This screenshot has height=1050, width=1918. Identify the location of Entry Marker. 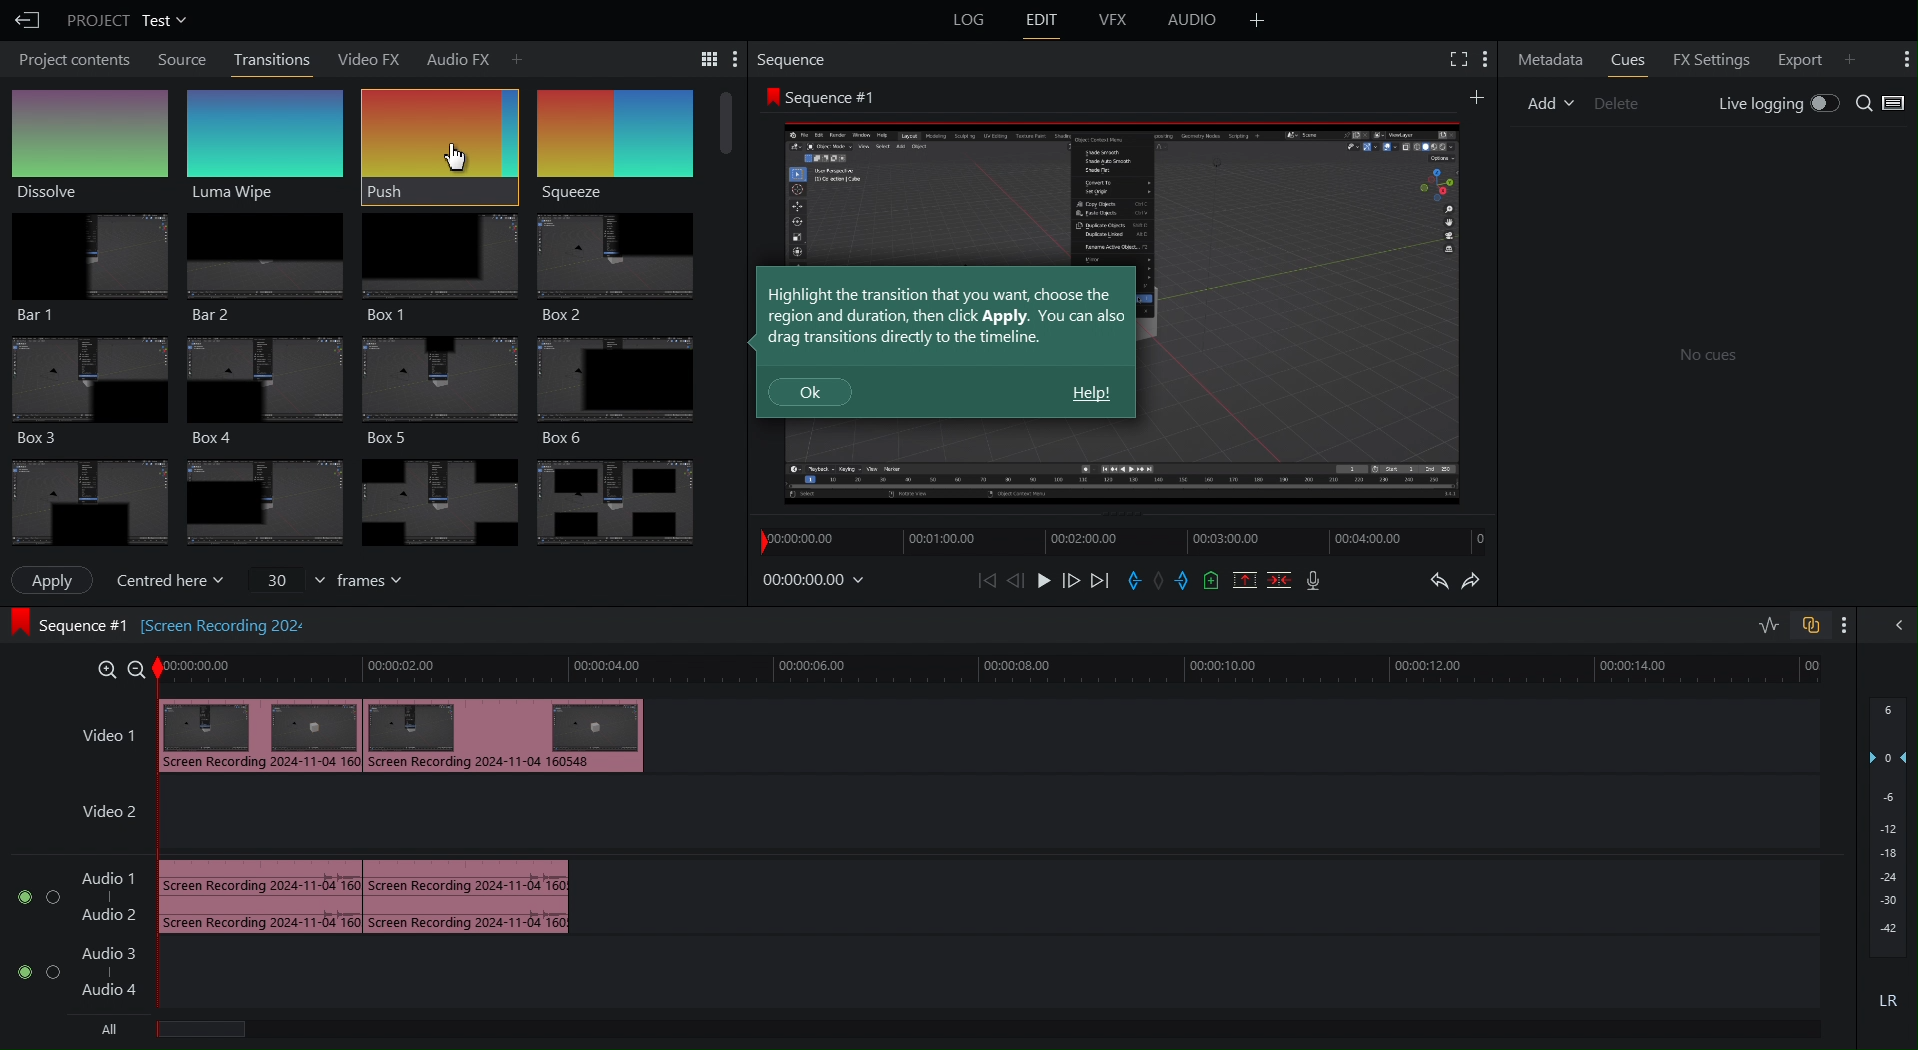
(1135, 582).